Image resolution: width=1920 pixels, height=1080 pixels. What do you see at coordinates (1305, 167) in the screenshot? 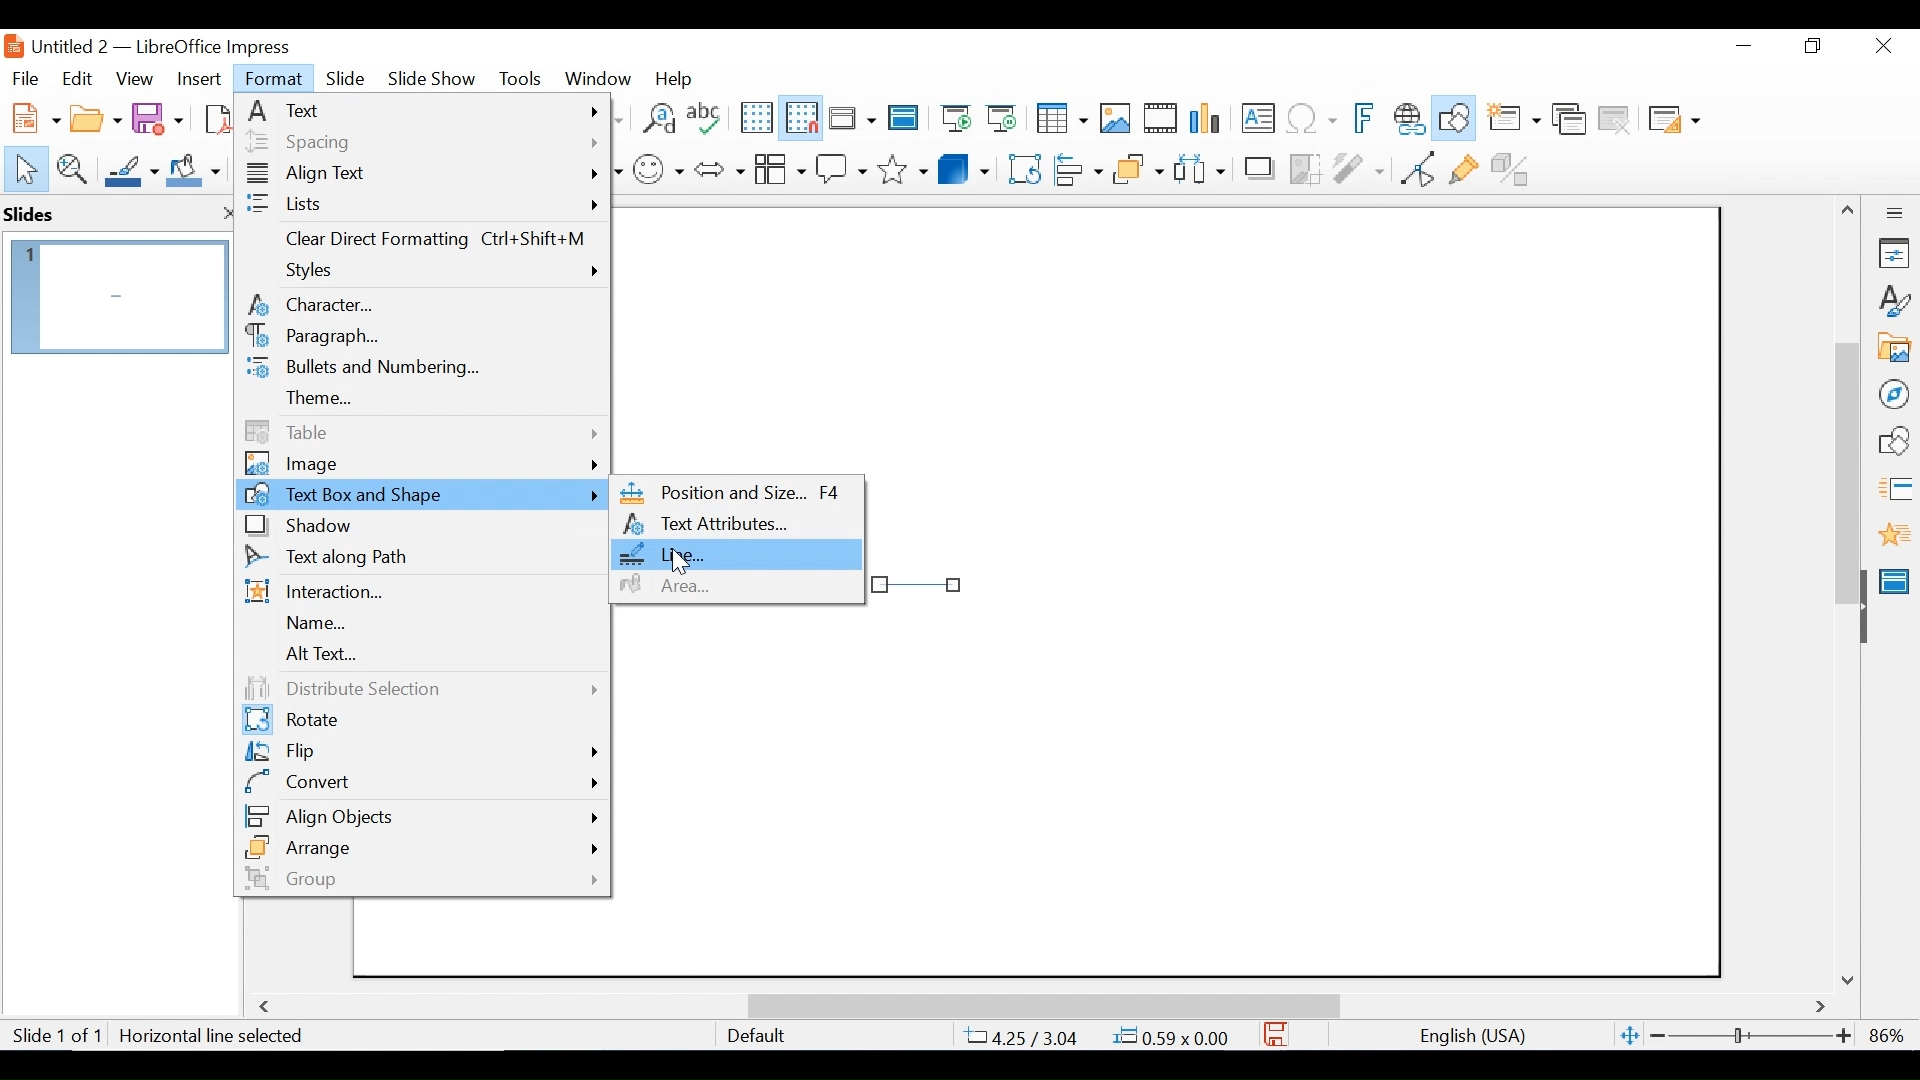
I see `Crop Image` at bounding box center [1305, 167].